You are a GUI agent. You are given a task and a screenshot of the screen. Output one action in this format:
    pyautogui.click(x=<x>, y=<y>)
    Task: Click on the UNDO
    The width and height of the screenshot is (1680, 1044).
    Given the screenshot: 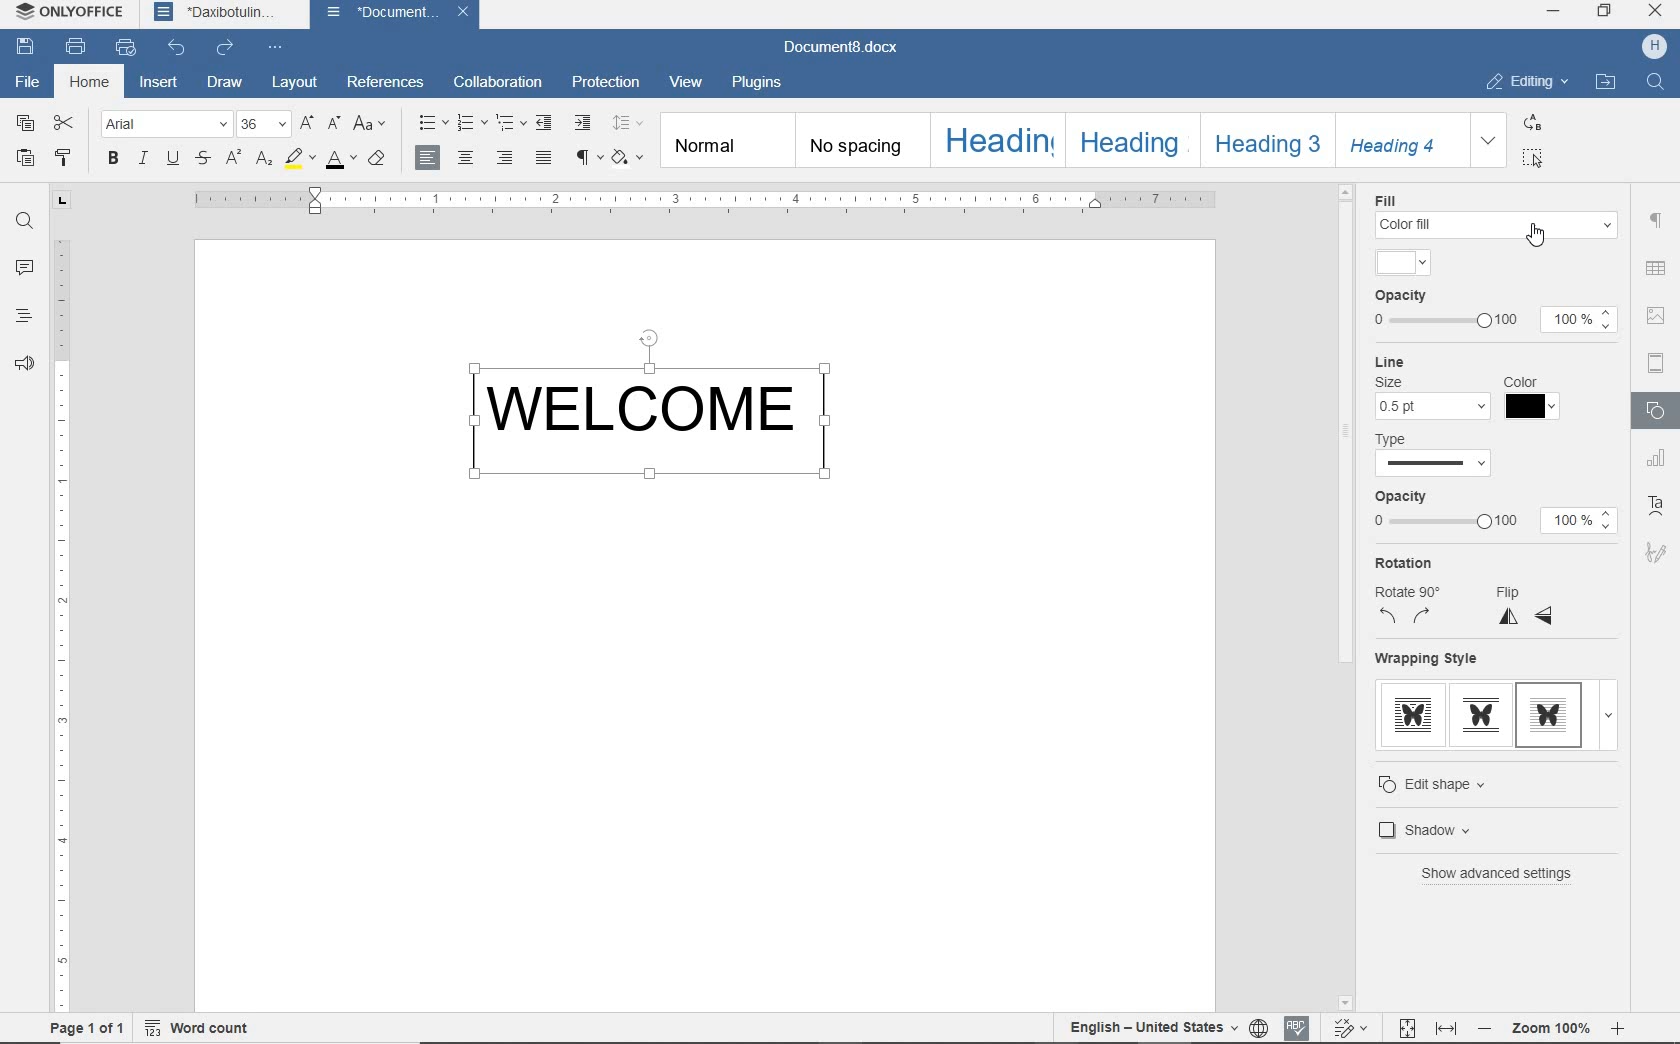 What is the action you would take?
    pyautogui.click(x=178, y=48)
    